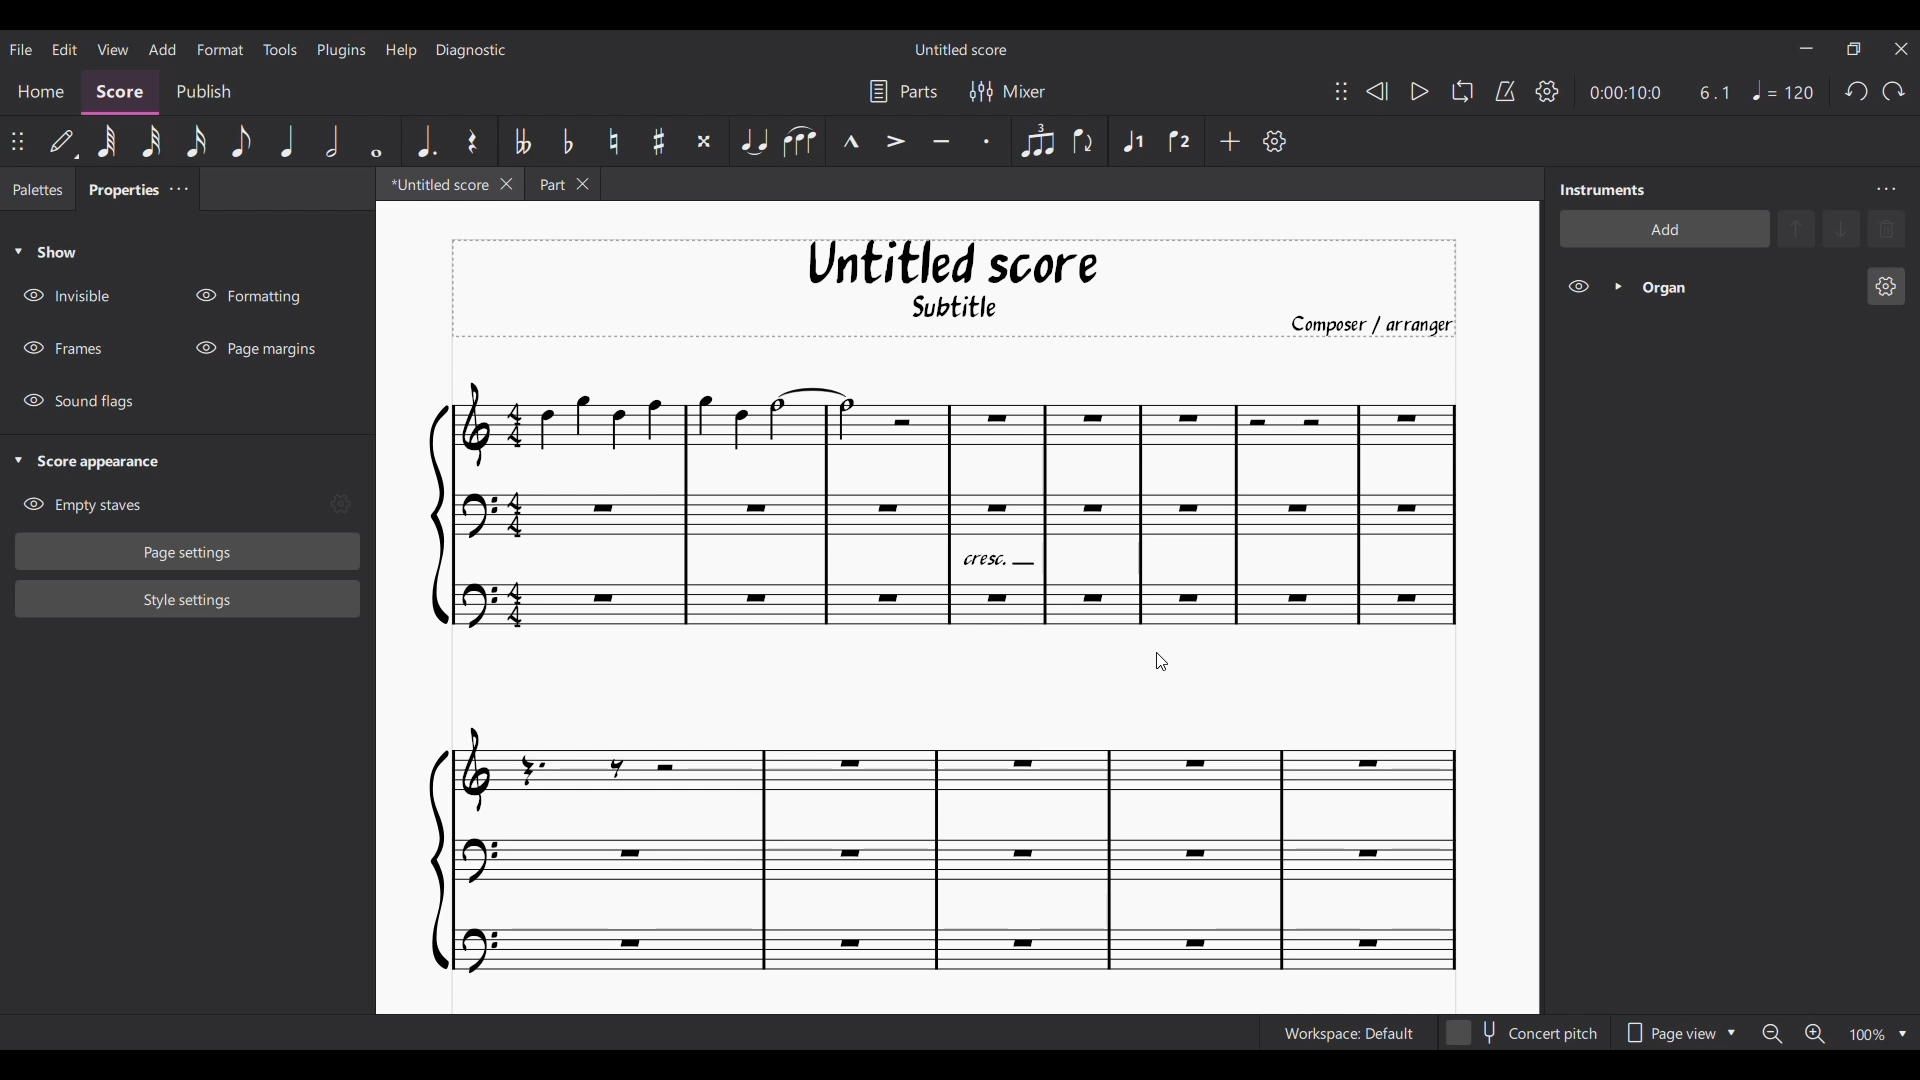 Image resolution: width=1920 pixels, height=1080 pixels. Describe the element at coordinates (1420, 92) in the screenshot. I see `Play` at that location.